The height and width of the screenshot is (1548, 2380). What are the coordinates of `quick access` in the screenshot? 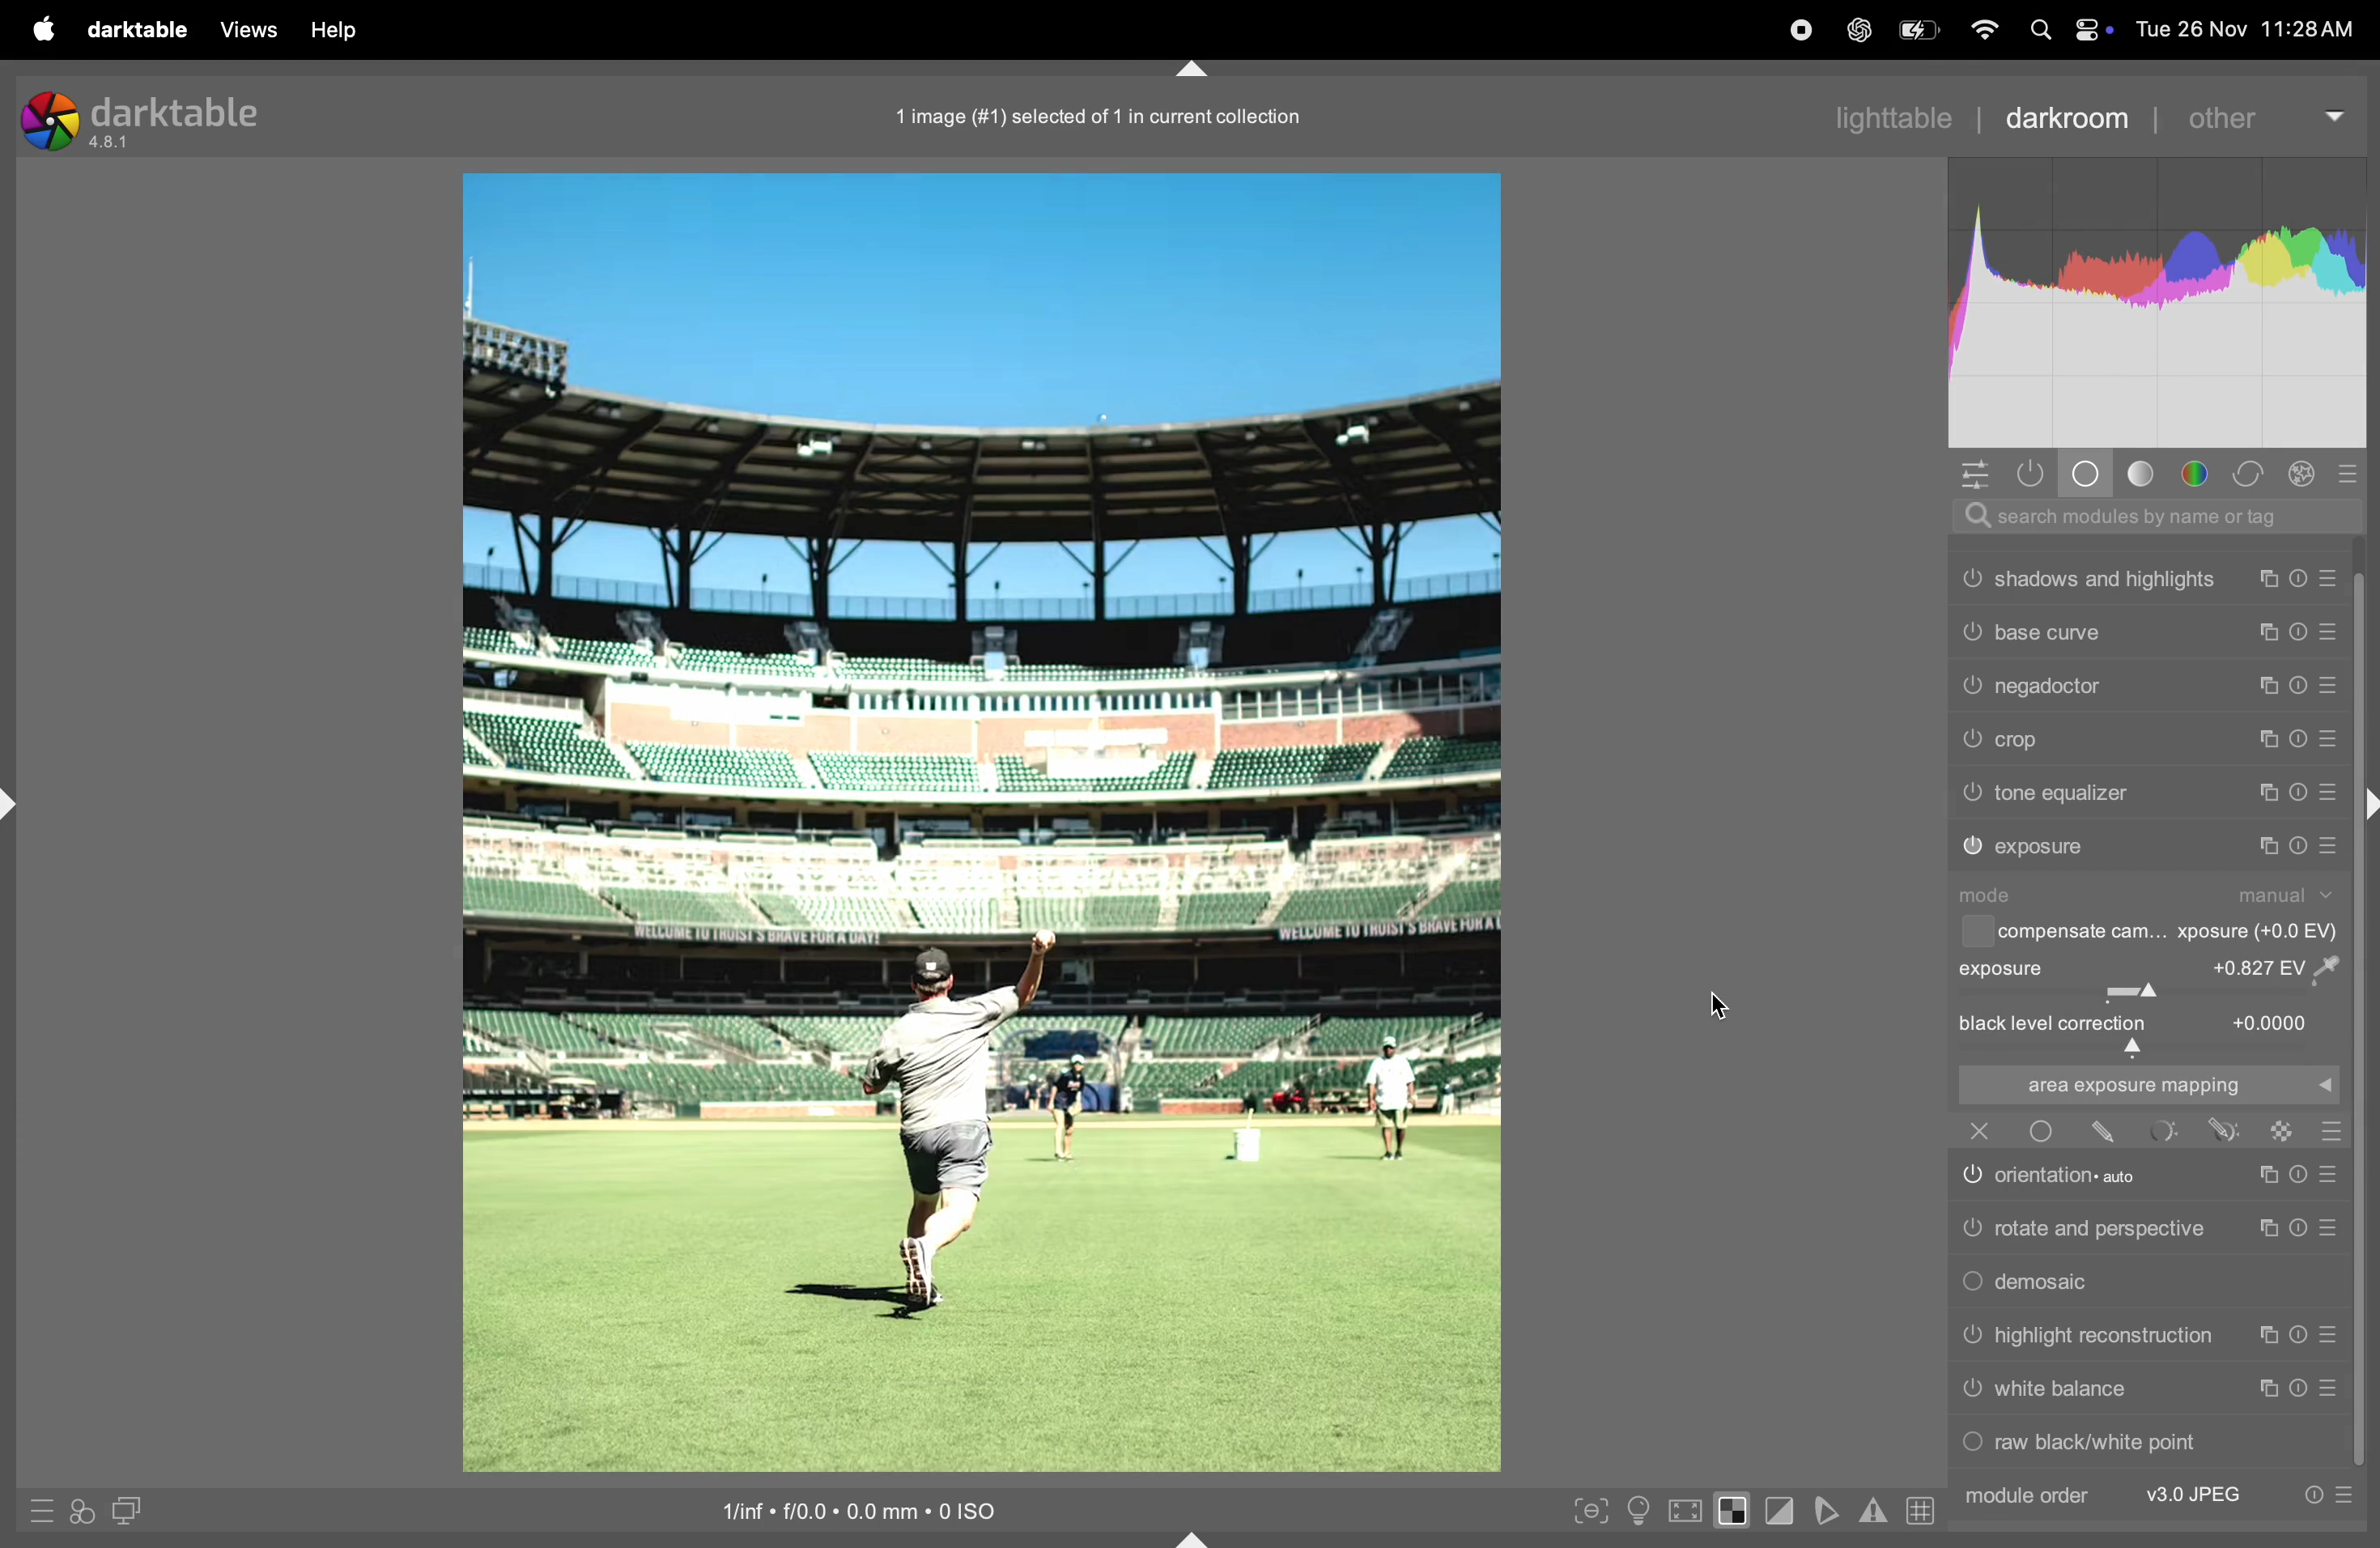 It's located at (82, 1513).